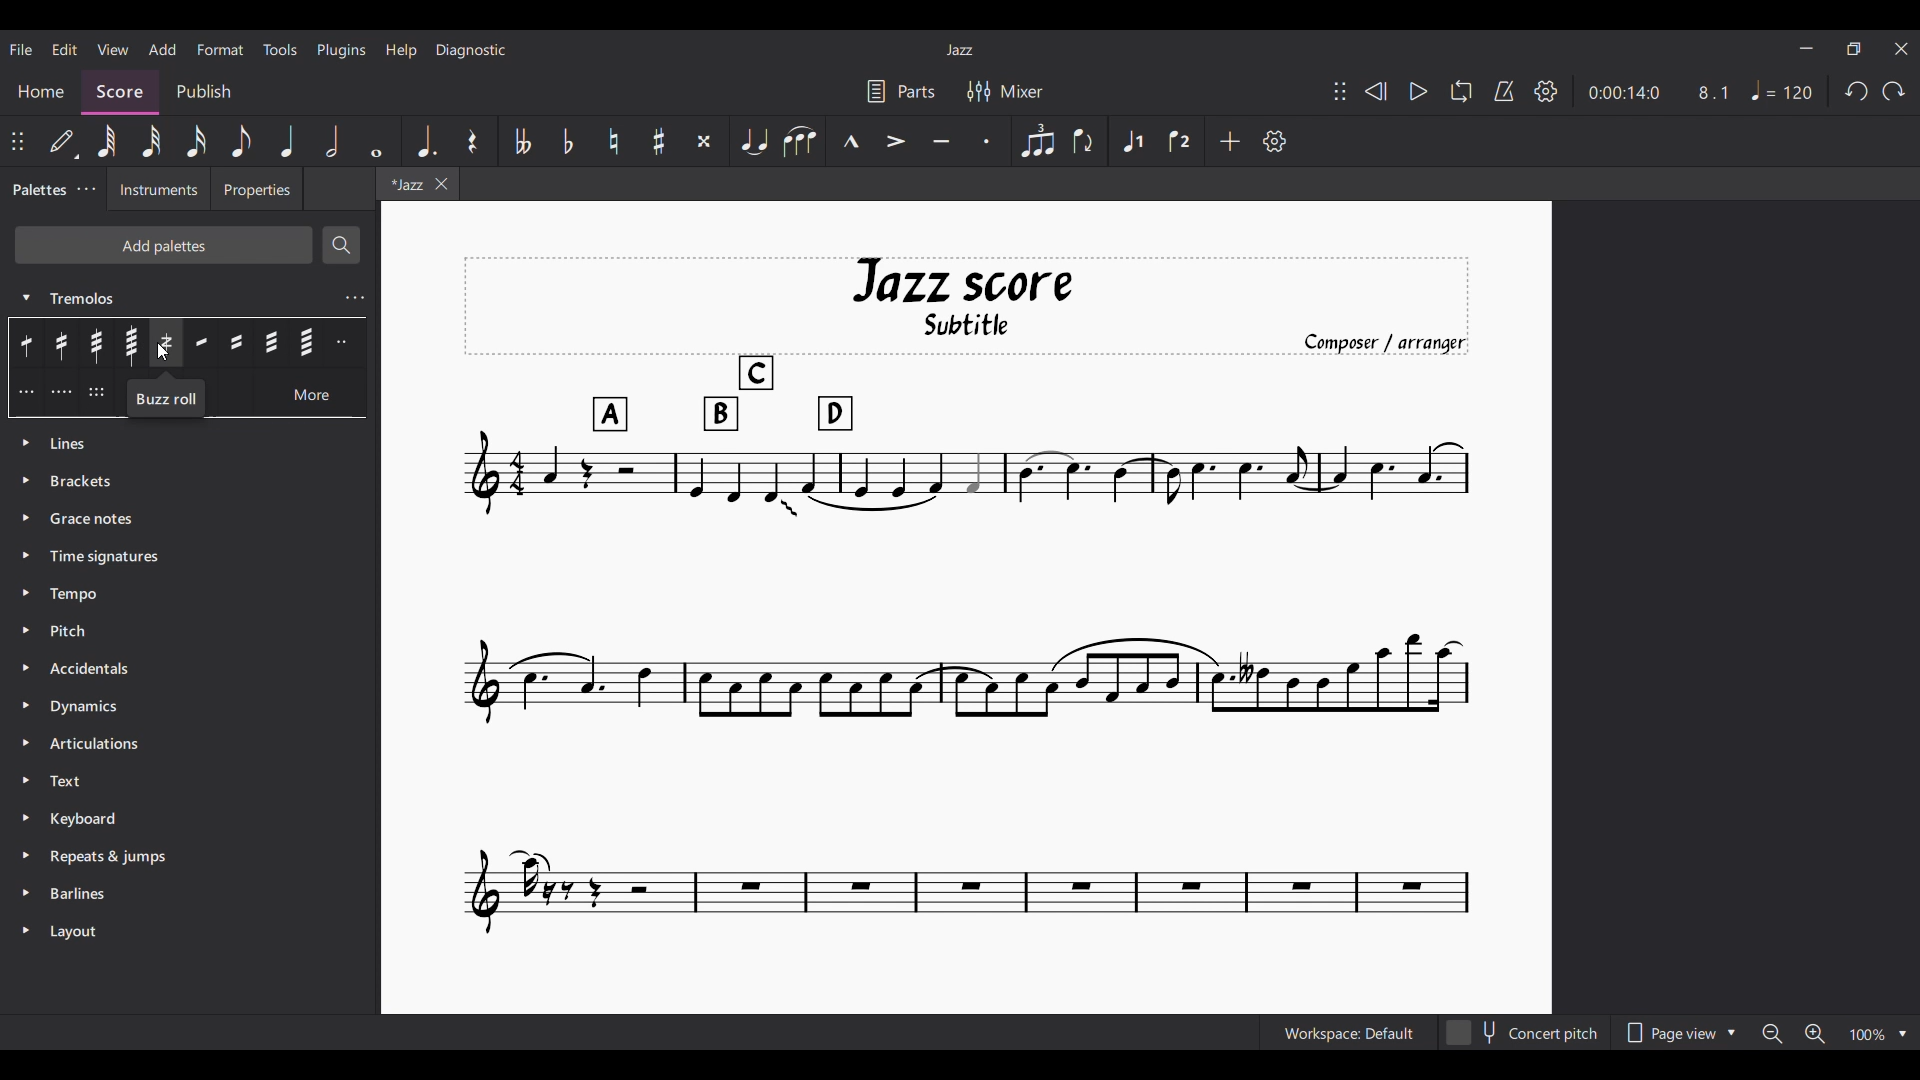  Describe the element at coordinates (236, 342) in the screenshot. I see `16th between notes` at that location.